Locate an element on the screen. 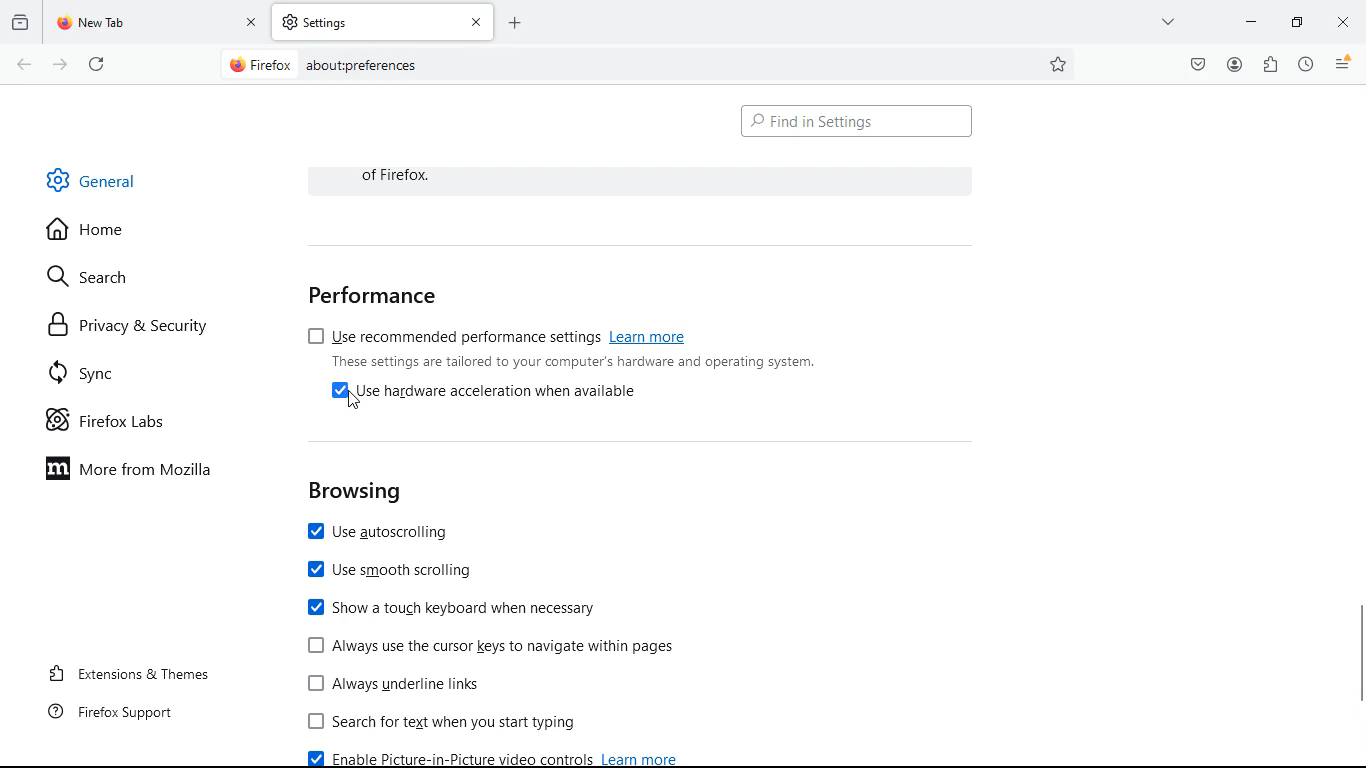 Image resolution: width=1366 pixels, height=768 pixels. minimize is located at coordinates (1295, 21).